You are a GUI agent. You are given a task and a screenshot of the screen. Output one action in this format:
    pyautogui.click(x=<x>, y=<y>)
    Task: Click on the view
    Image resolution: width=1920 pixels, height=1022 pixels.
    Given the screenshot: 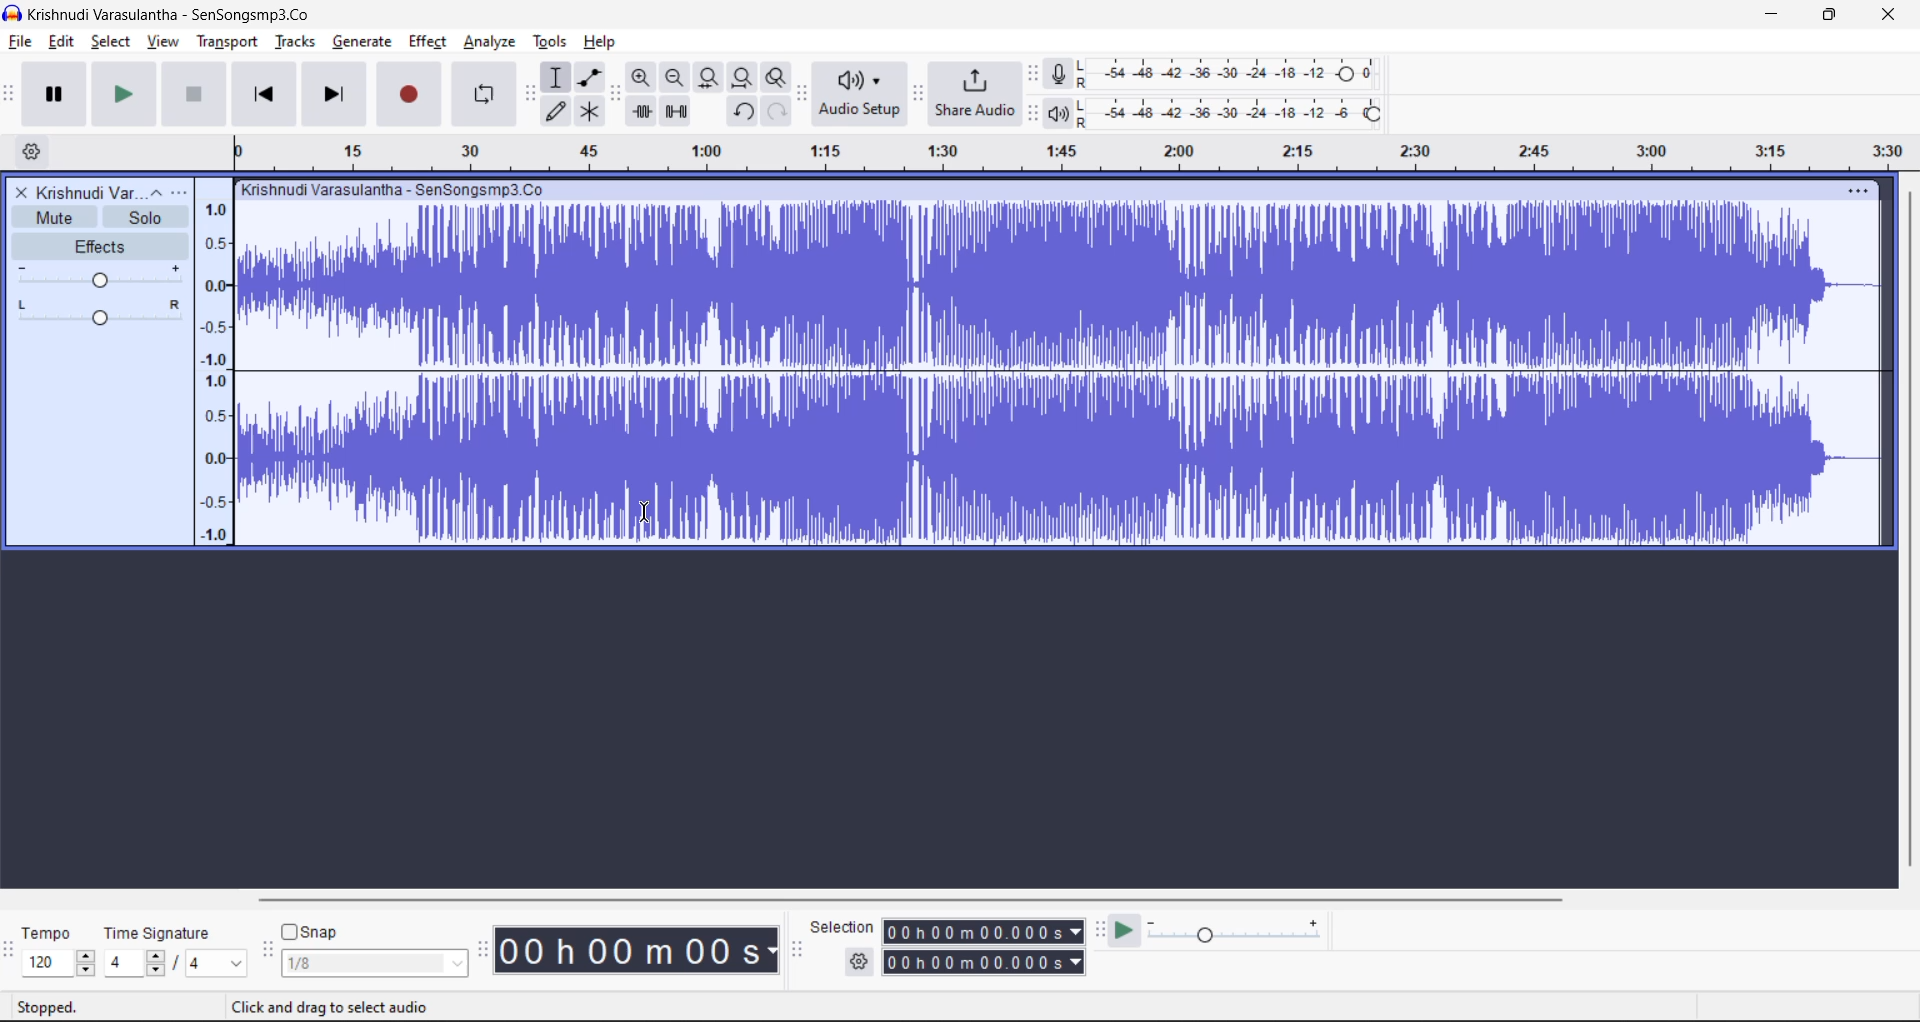 What is the action you would take?
    pyautogui.click(x=166, y=42)
    